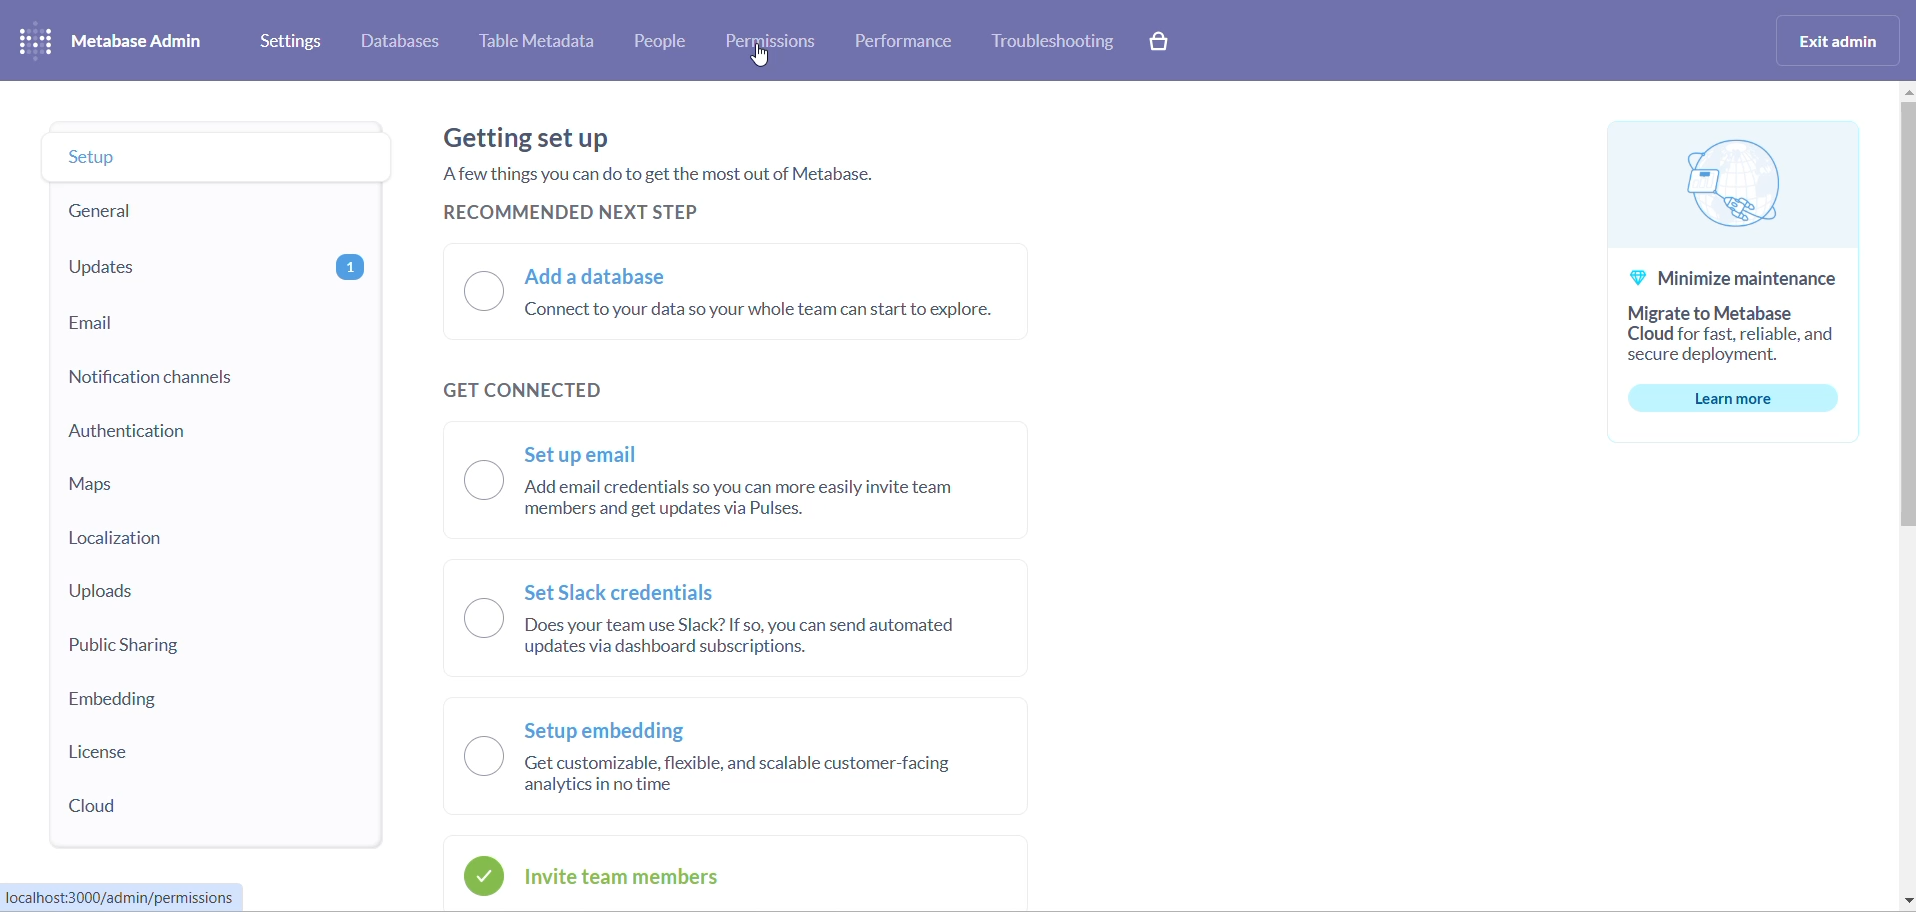  I want to click on embedding, so click(172, 707).